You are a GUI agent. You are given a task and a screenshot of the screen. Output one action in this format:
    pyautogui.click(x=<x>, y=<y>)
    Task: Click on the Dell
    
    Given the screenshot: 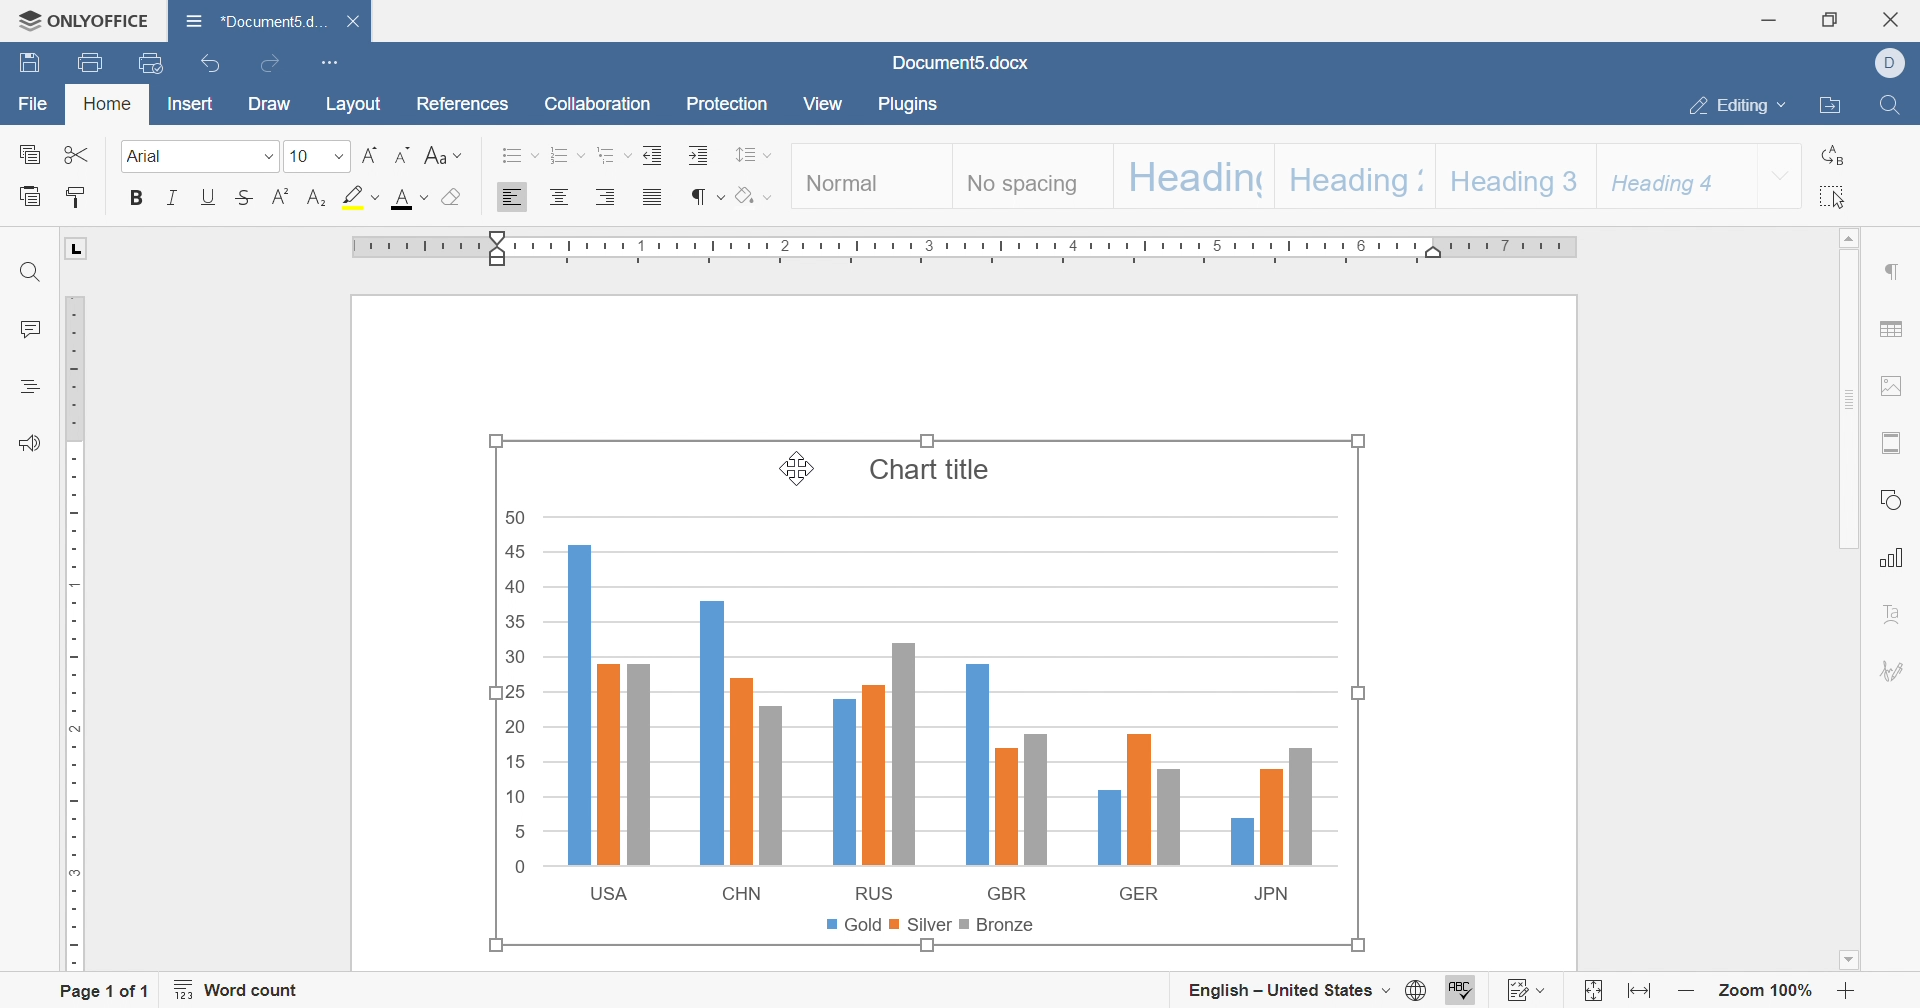 What is the action you would take?
    pyautogui.click(x=1893, y=62)
    